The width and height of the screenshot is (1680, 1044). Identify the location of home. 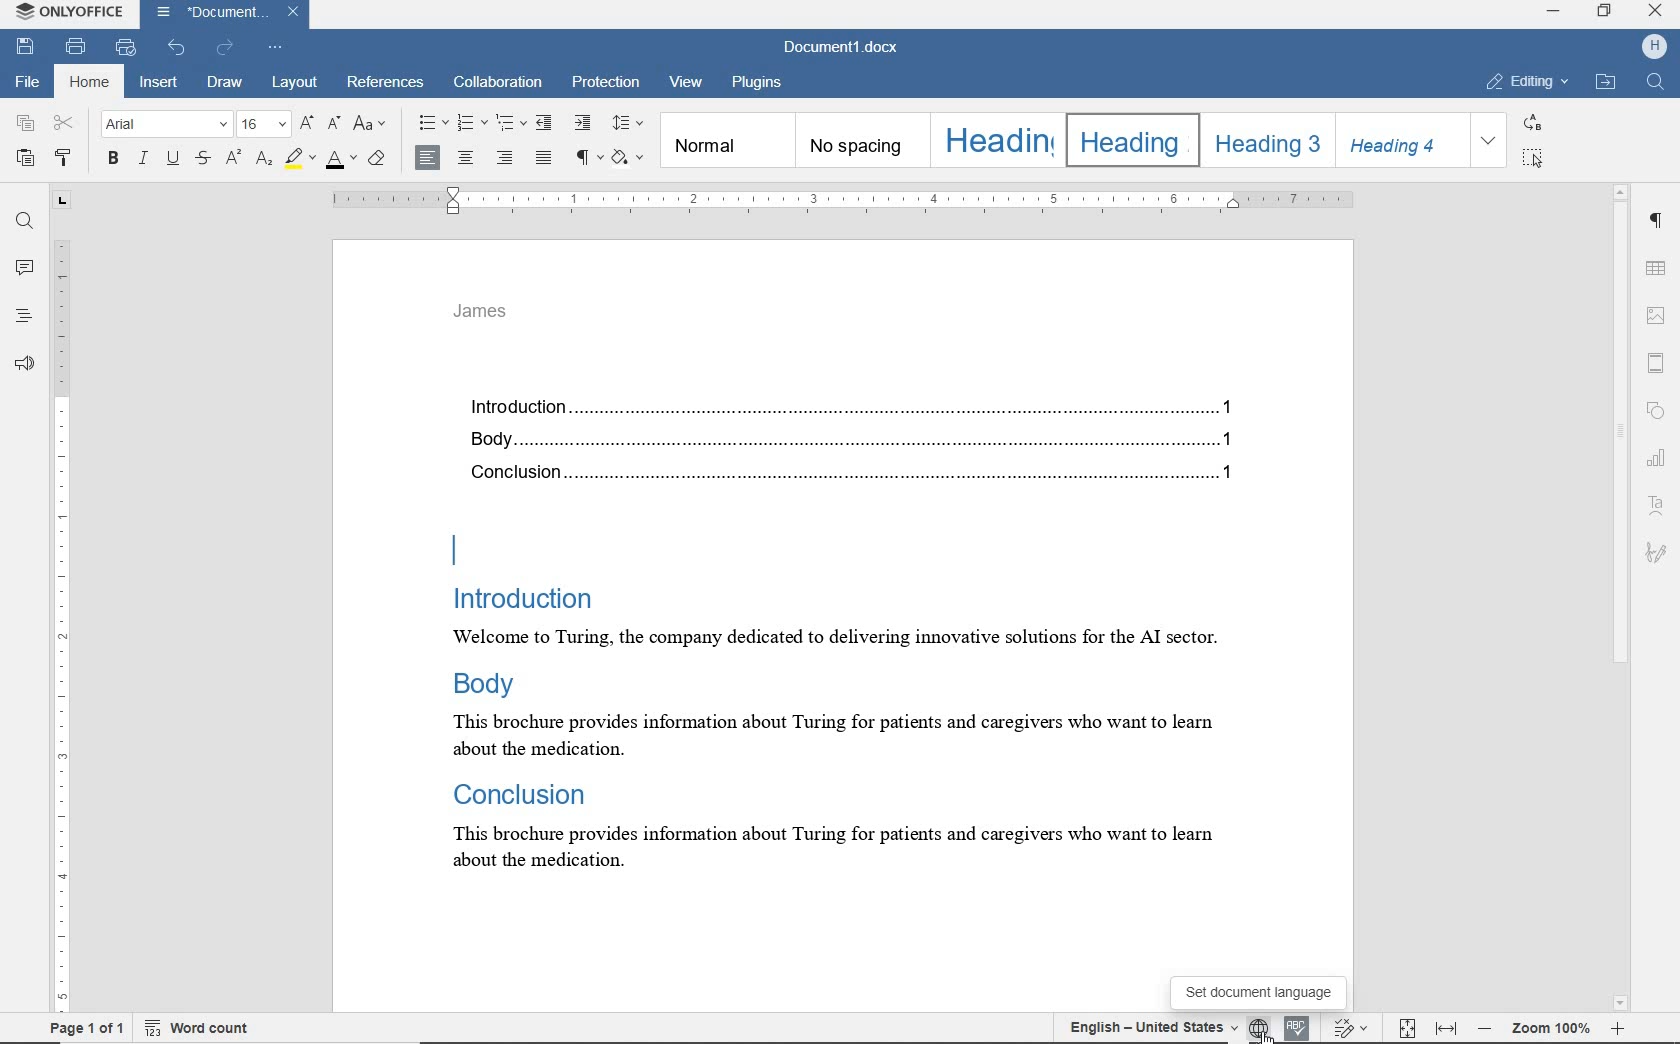
(88, 83).